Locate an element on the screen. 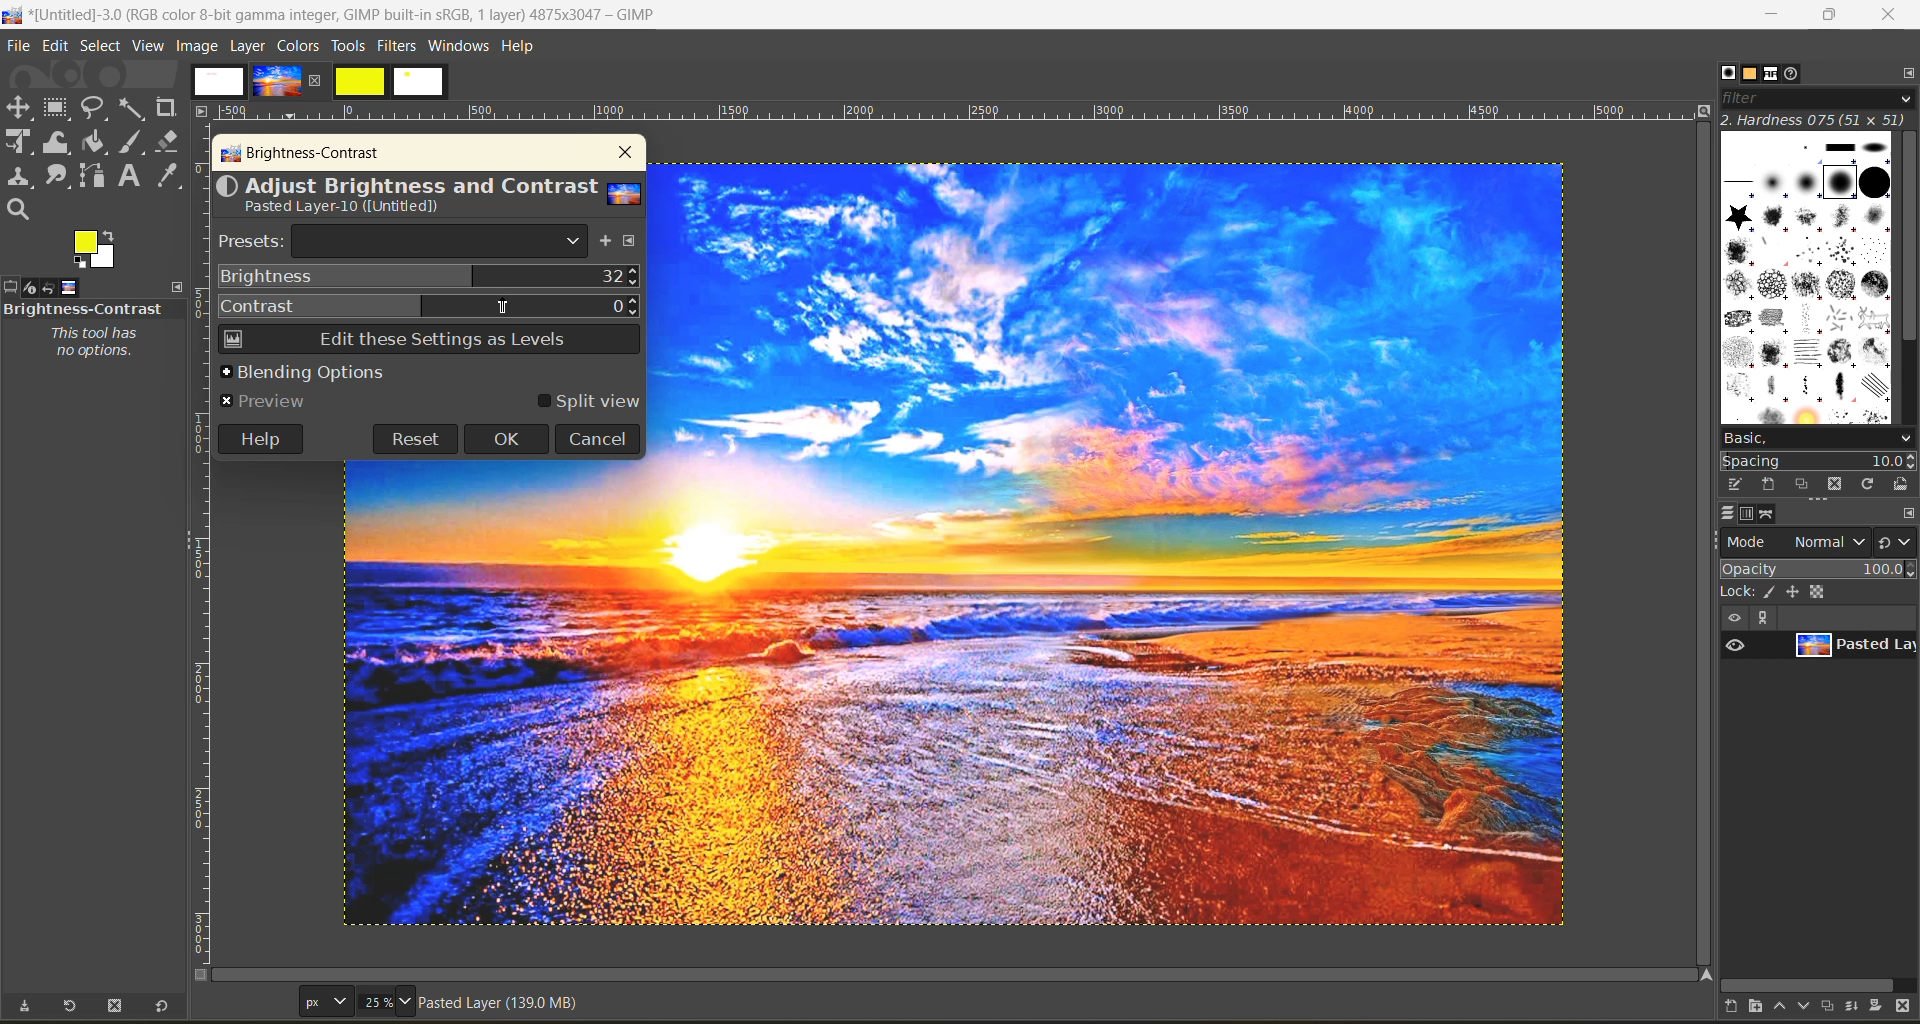 The height and width of the screenshot is (1024, 1920). document history is located at coordinates (1795, 73).